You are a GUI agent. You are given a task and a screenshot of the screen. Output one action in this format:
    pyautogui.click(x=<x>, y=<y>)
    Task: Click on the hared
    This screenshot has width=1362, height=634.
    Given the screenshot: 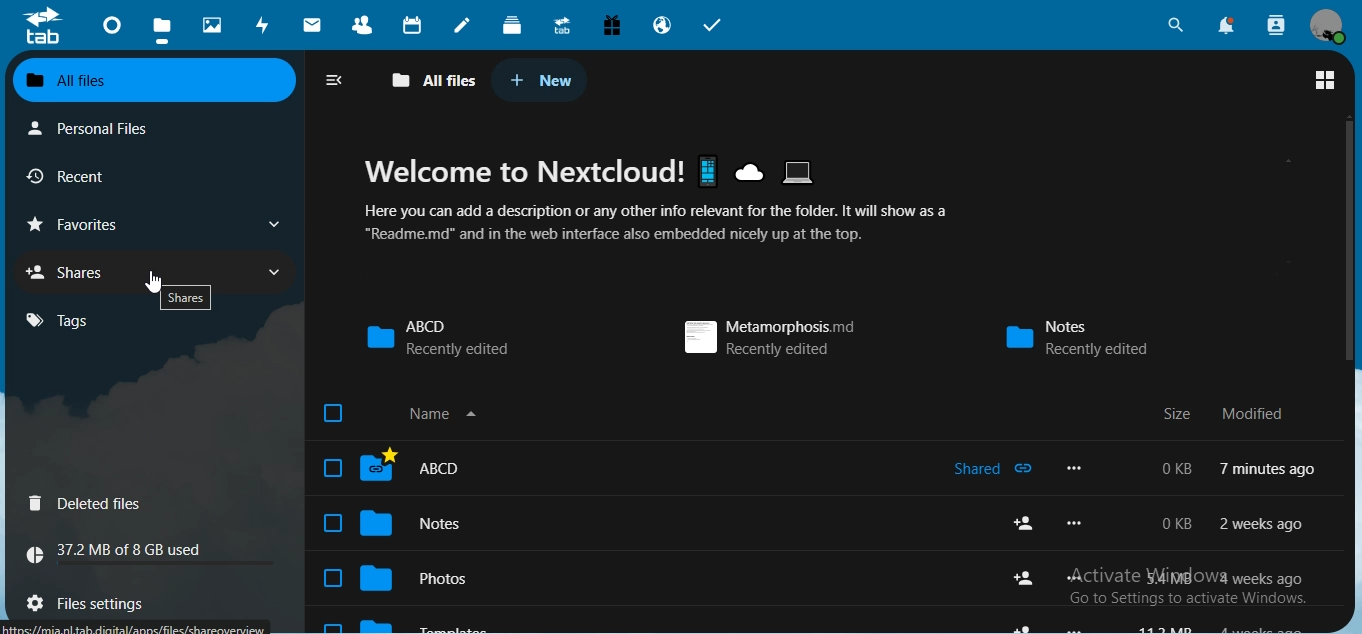 What is the action you would take?
    pyautogui.click(x=998, y=468)
    